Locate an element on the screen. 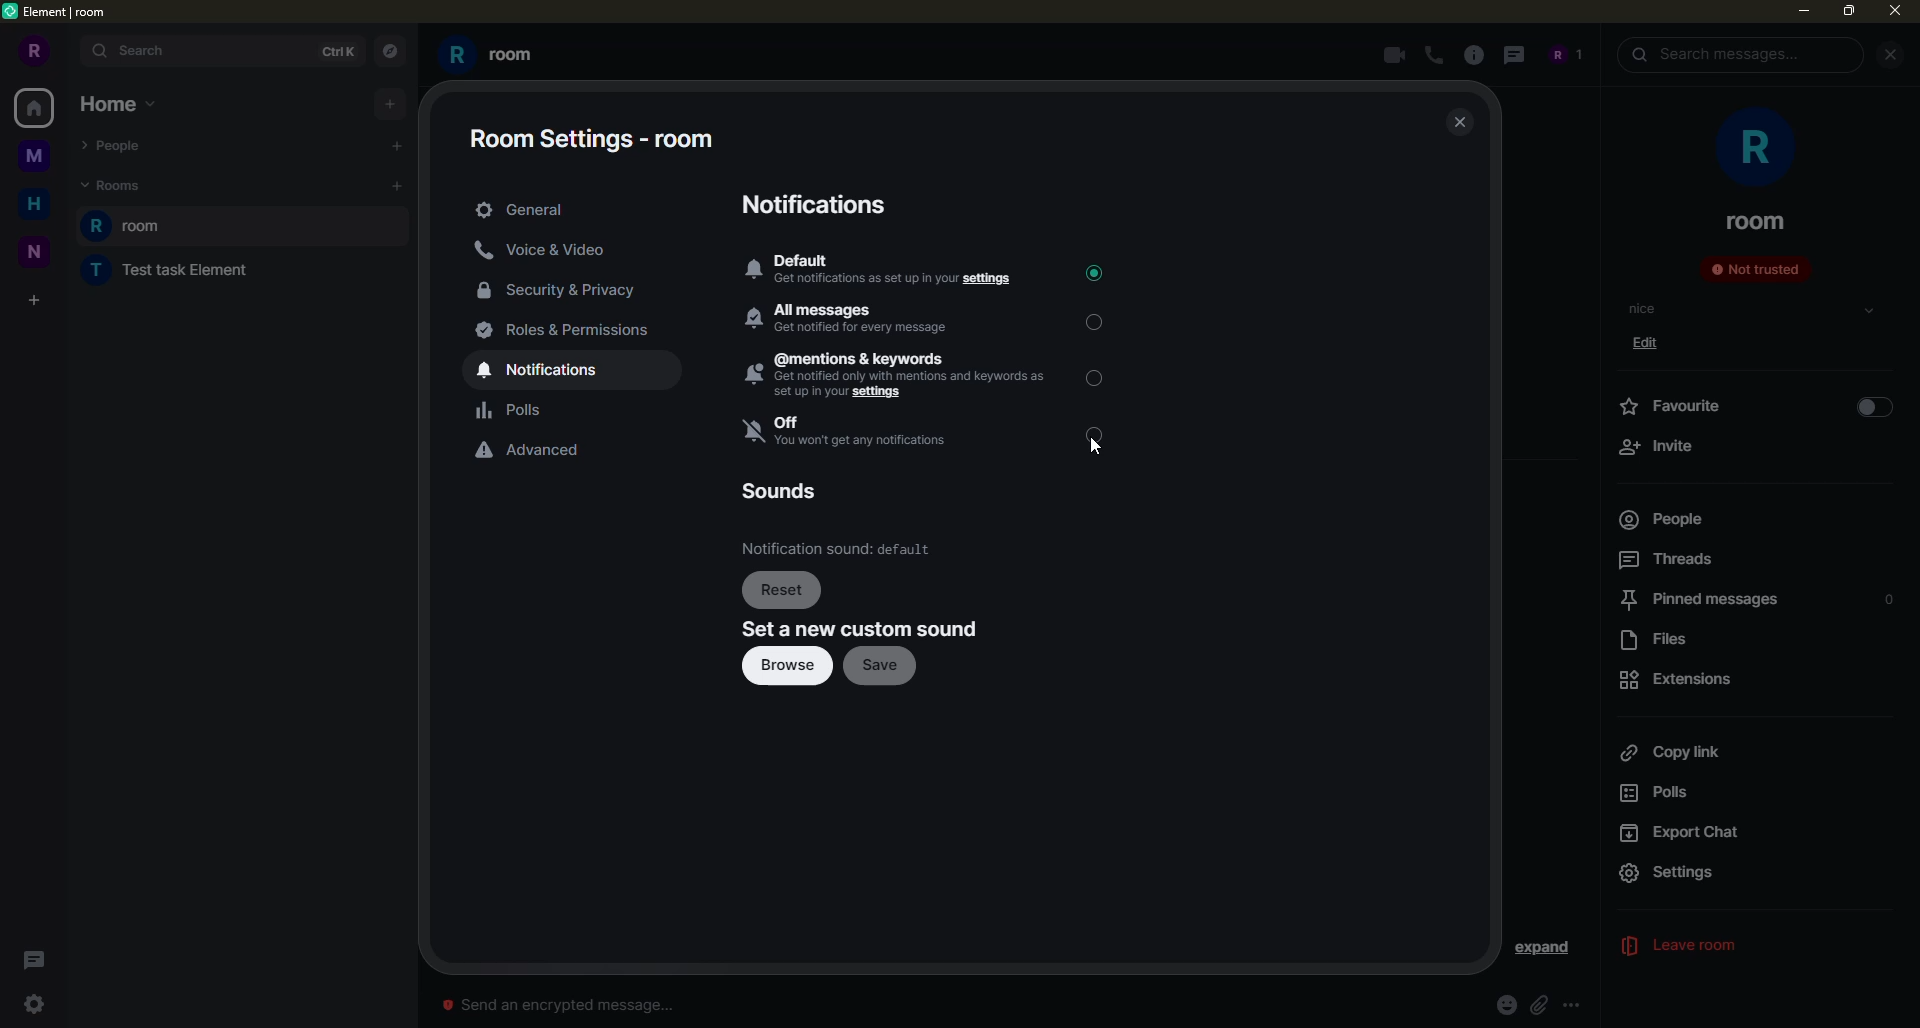  home is located at coordinates (118, 105).